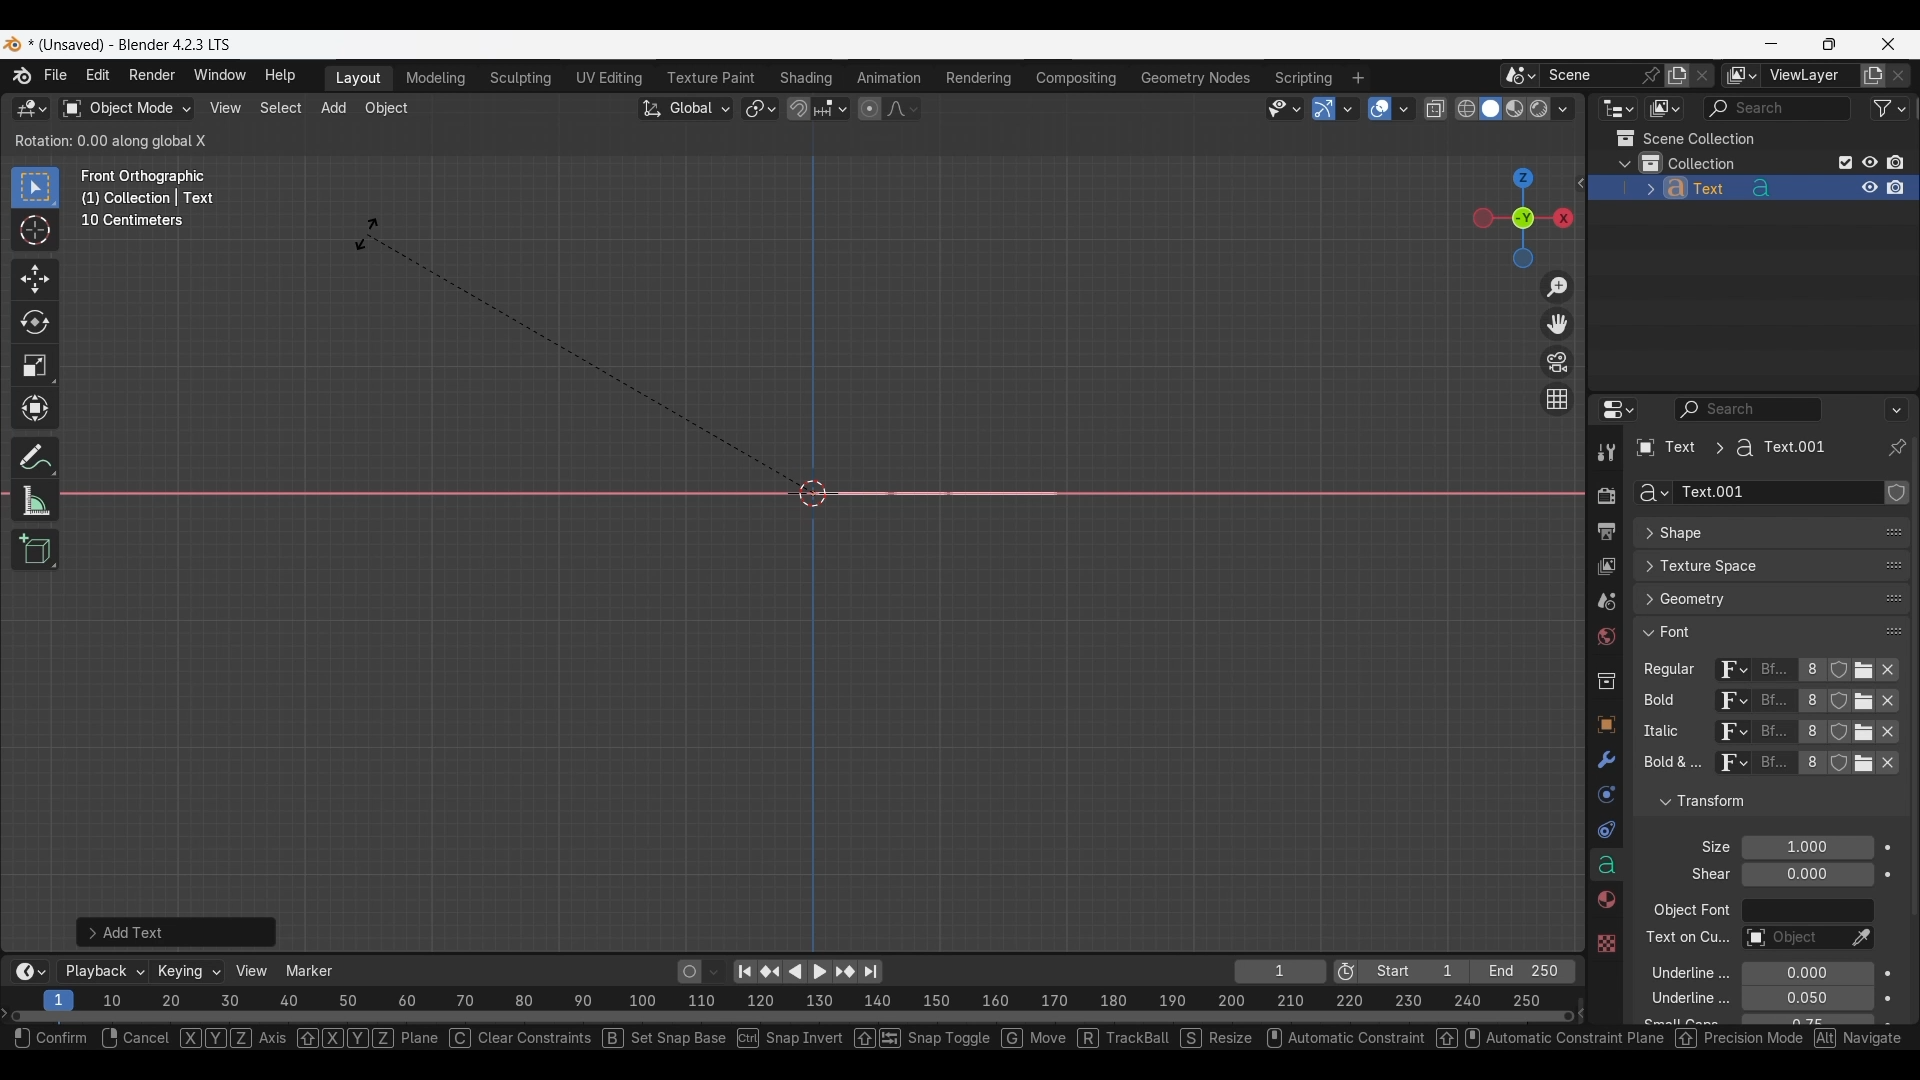 Image resolution: width=1920 pixels, height=1080 pixels. Describe the element at coordinates (370, 240) in the screenshot. I see `Cursor position unchanged while pressing "rx" combination ` at that location.